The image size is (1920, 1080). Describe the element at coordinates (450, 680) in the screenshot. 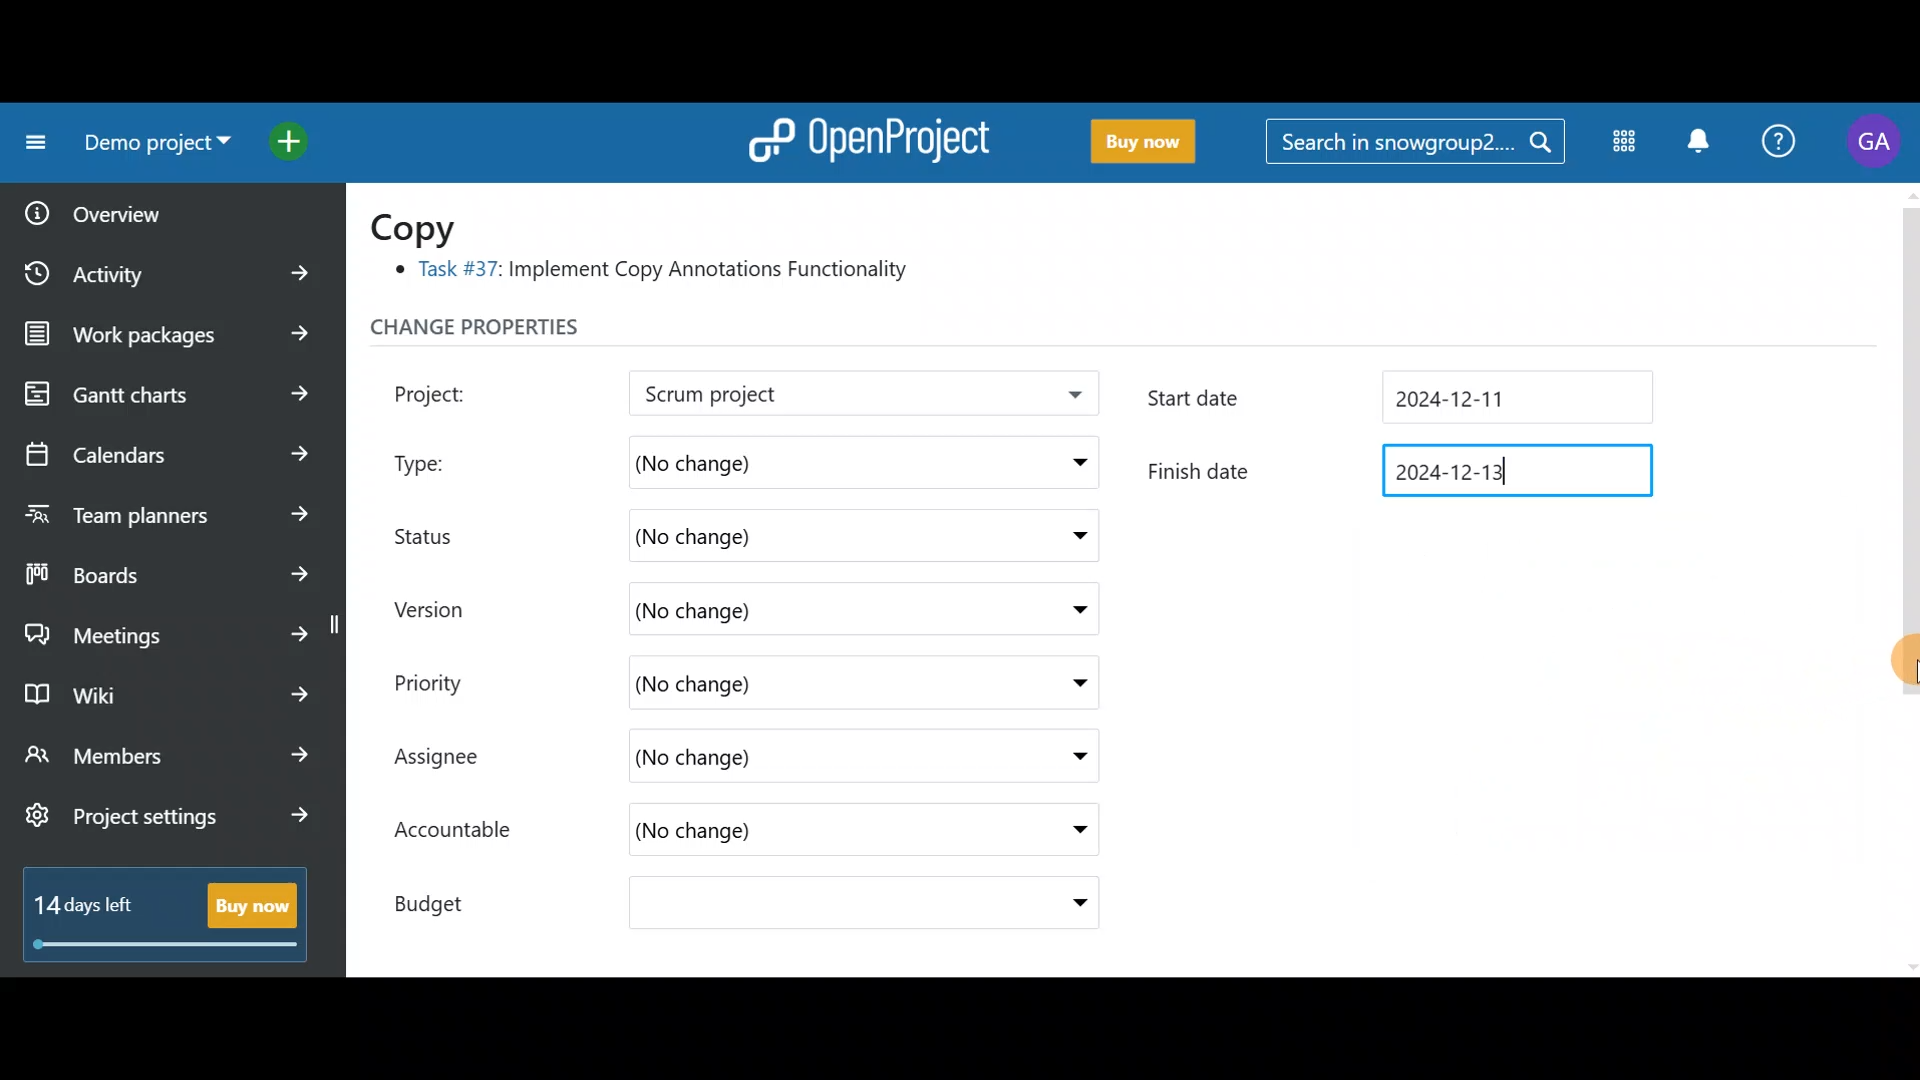

I see `Priority` at that location.